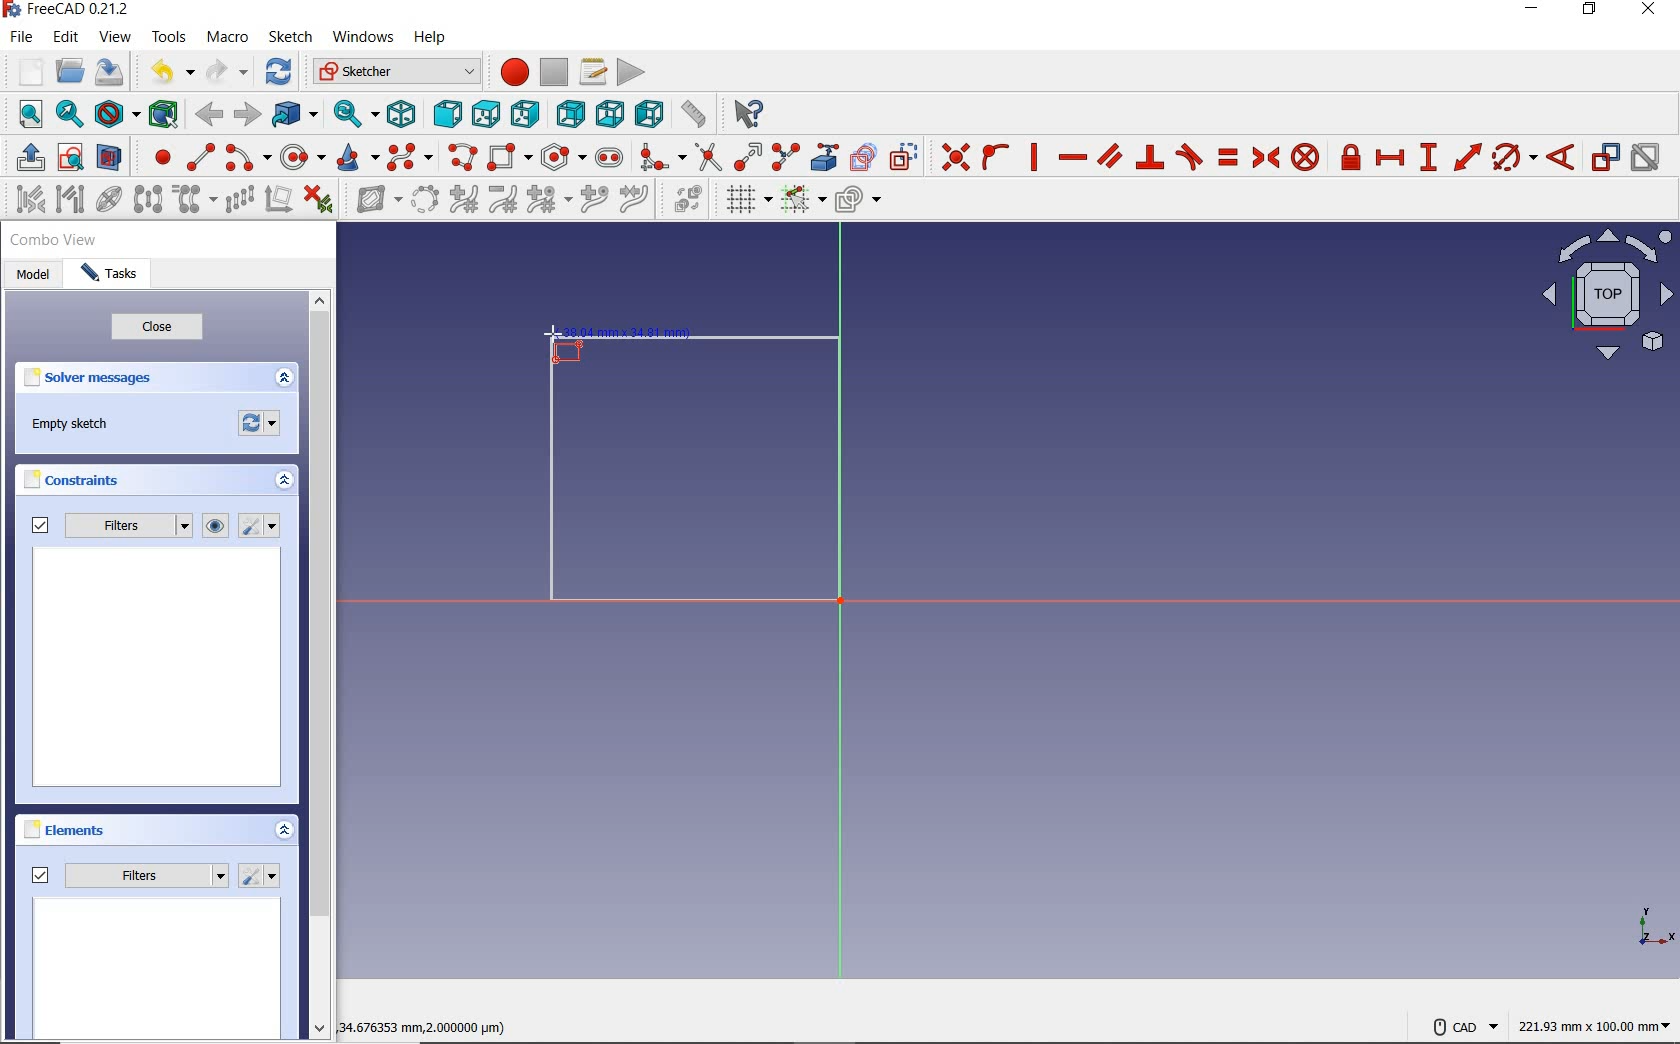 The height and width of the screenshot is (1044, 1680). I want to click on constrain vertically, so click(1036, 158).